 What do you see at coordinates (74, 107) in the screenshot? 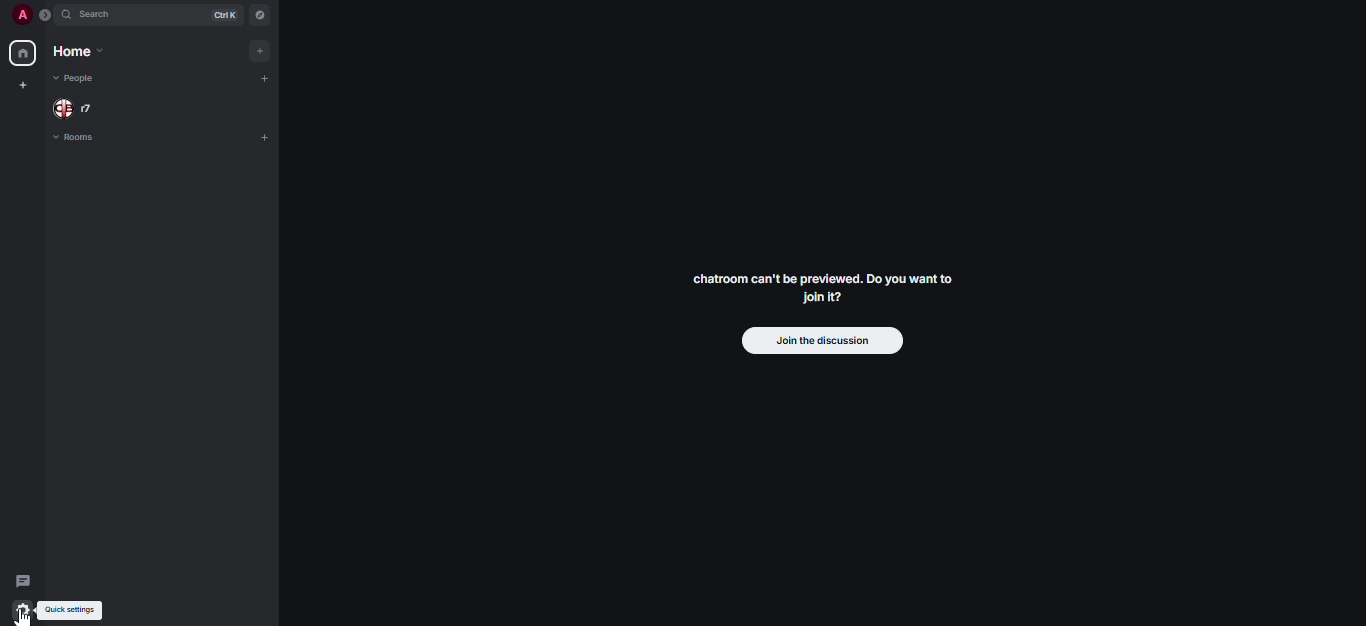
I see `people` at bounding box center [74, 107].